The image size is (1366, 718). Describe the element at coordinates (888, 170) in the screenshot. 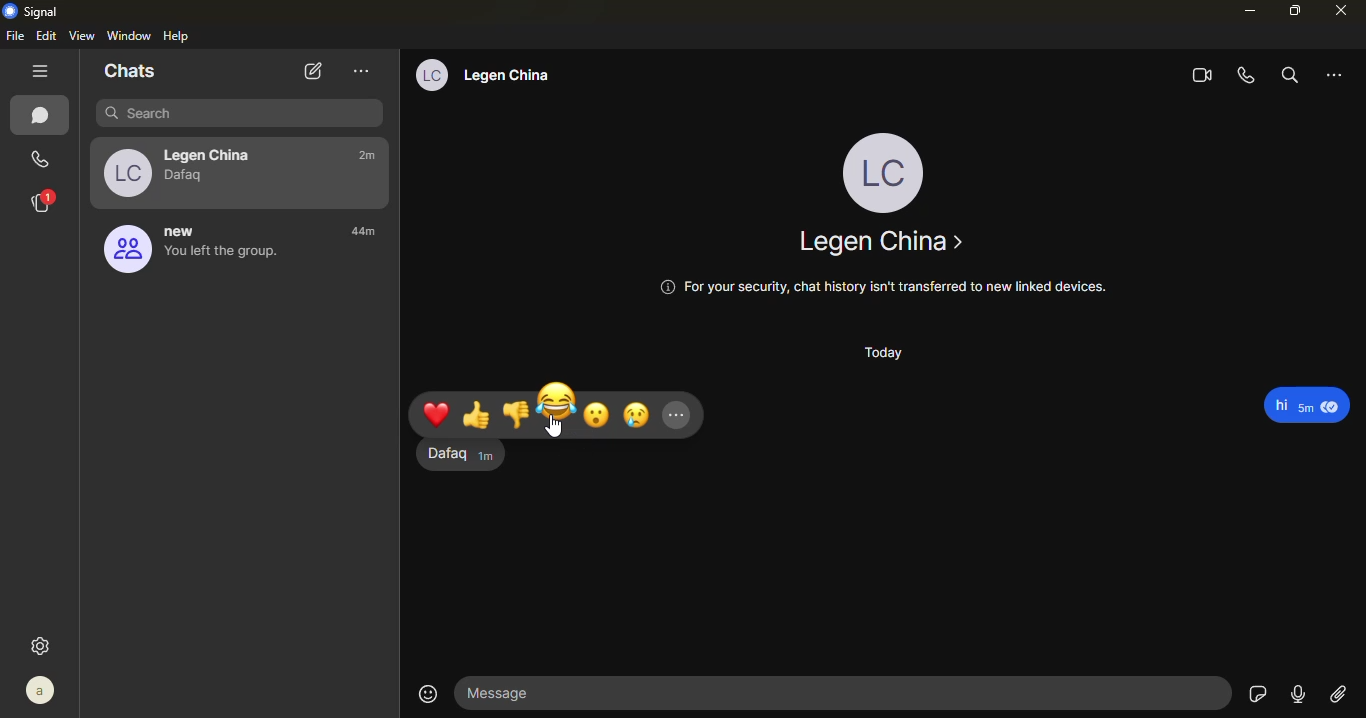

I see `profile LC` at that location.